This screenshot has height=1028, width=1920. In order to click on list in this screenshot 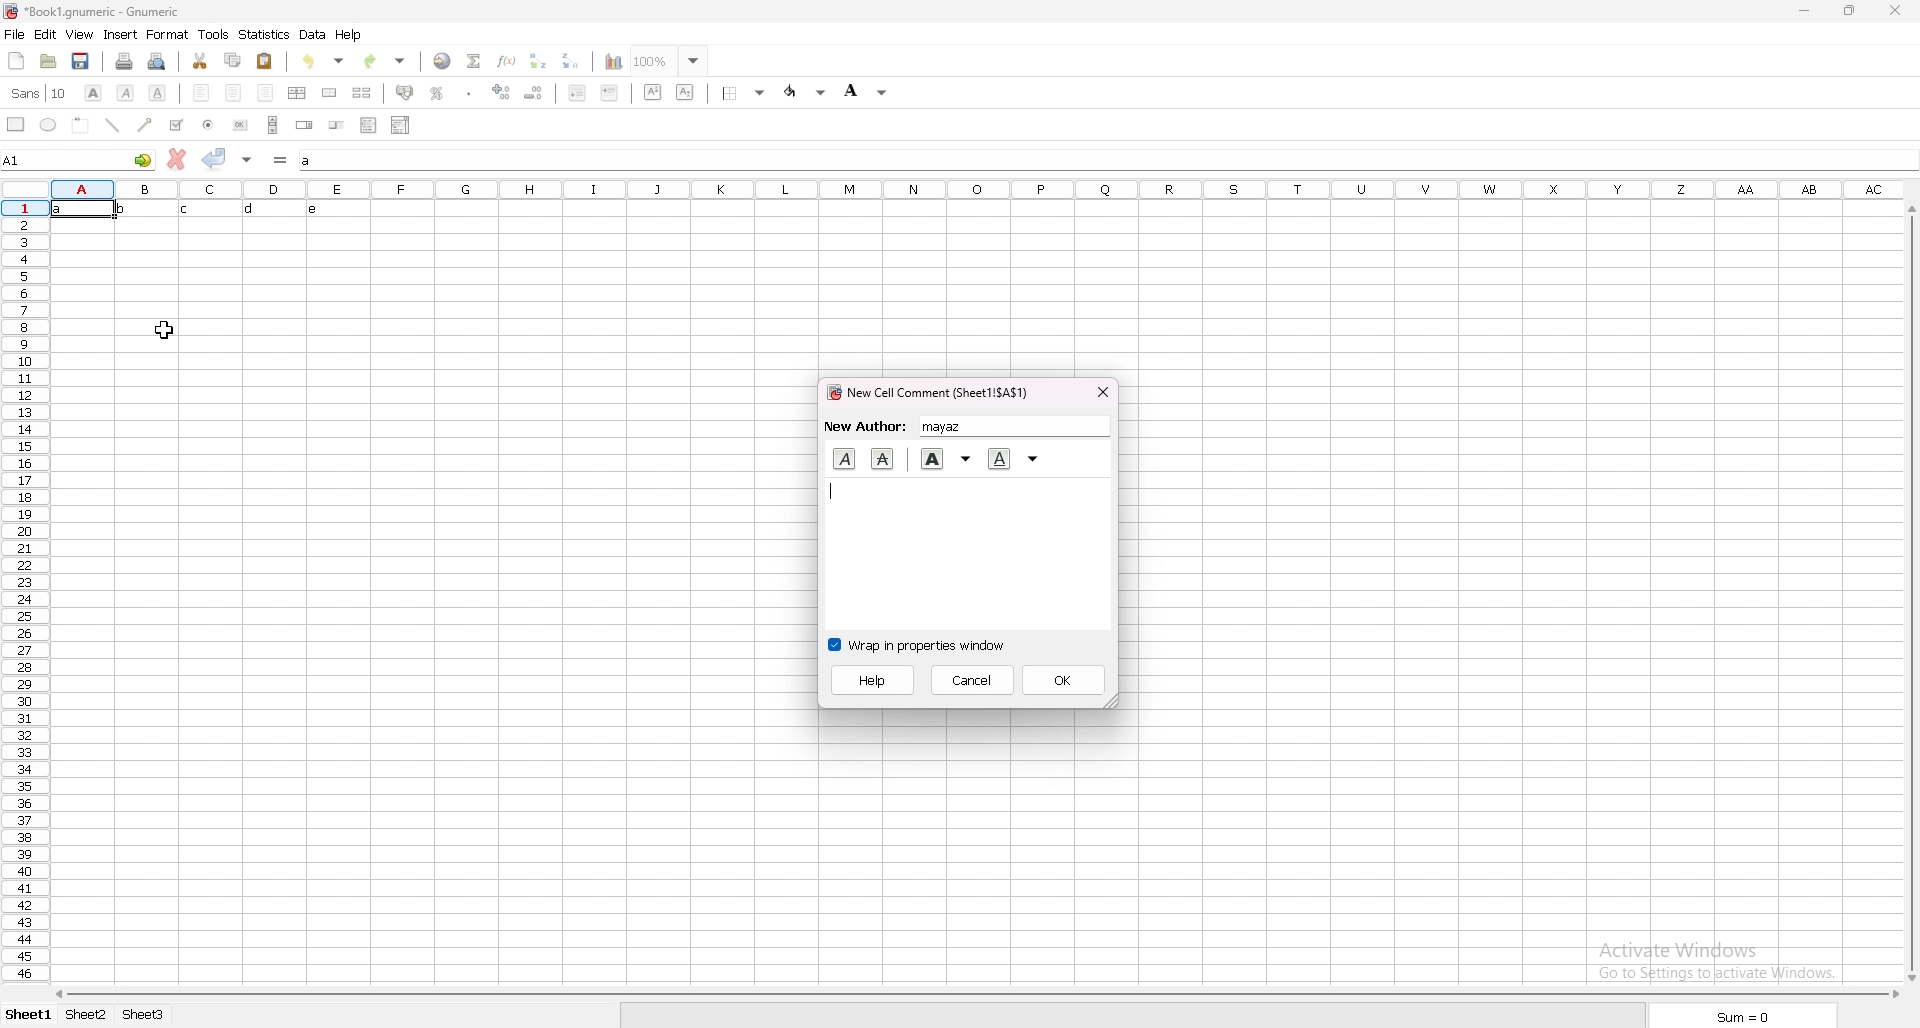, I will do `click(370, 125)`.